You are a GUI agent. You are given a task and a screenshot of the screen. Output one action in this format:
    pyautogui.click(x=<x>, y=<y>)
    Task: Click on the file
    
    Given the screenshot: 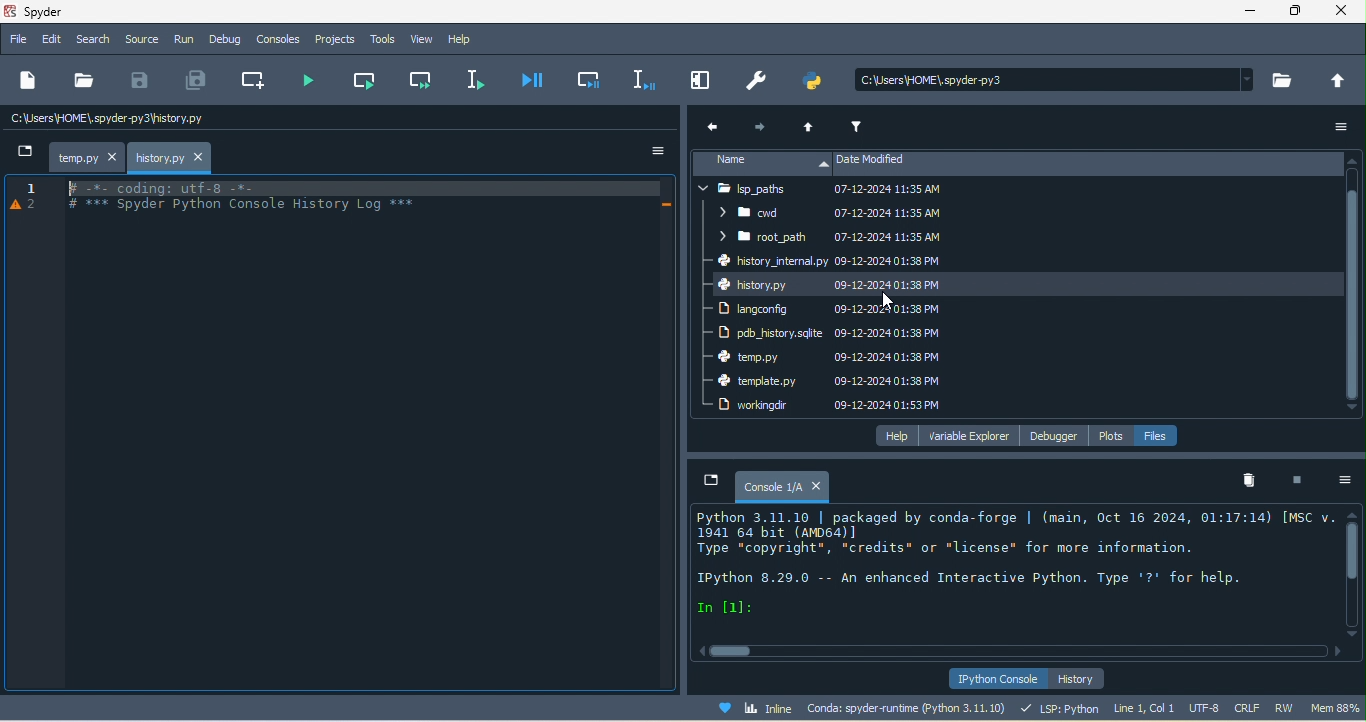 What is the action you would take?
    pyautogui.click(x=15, y=42)
    